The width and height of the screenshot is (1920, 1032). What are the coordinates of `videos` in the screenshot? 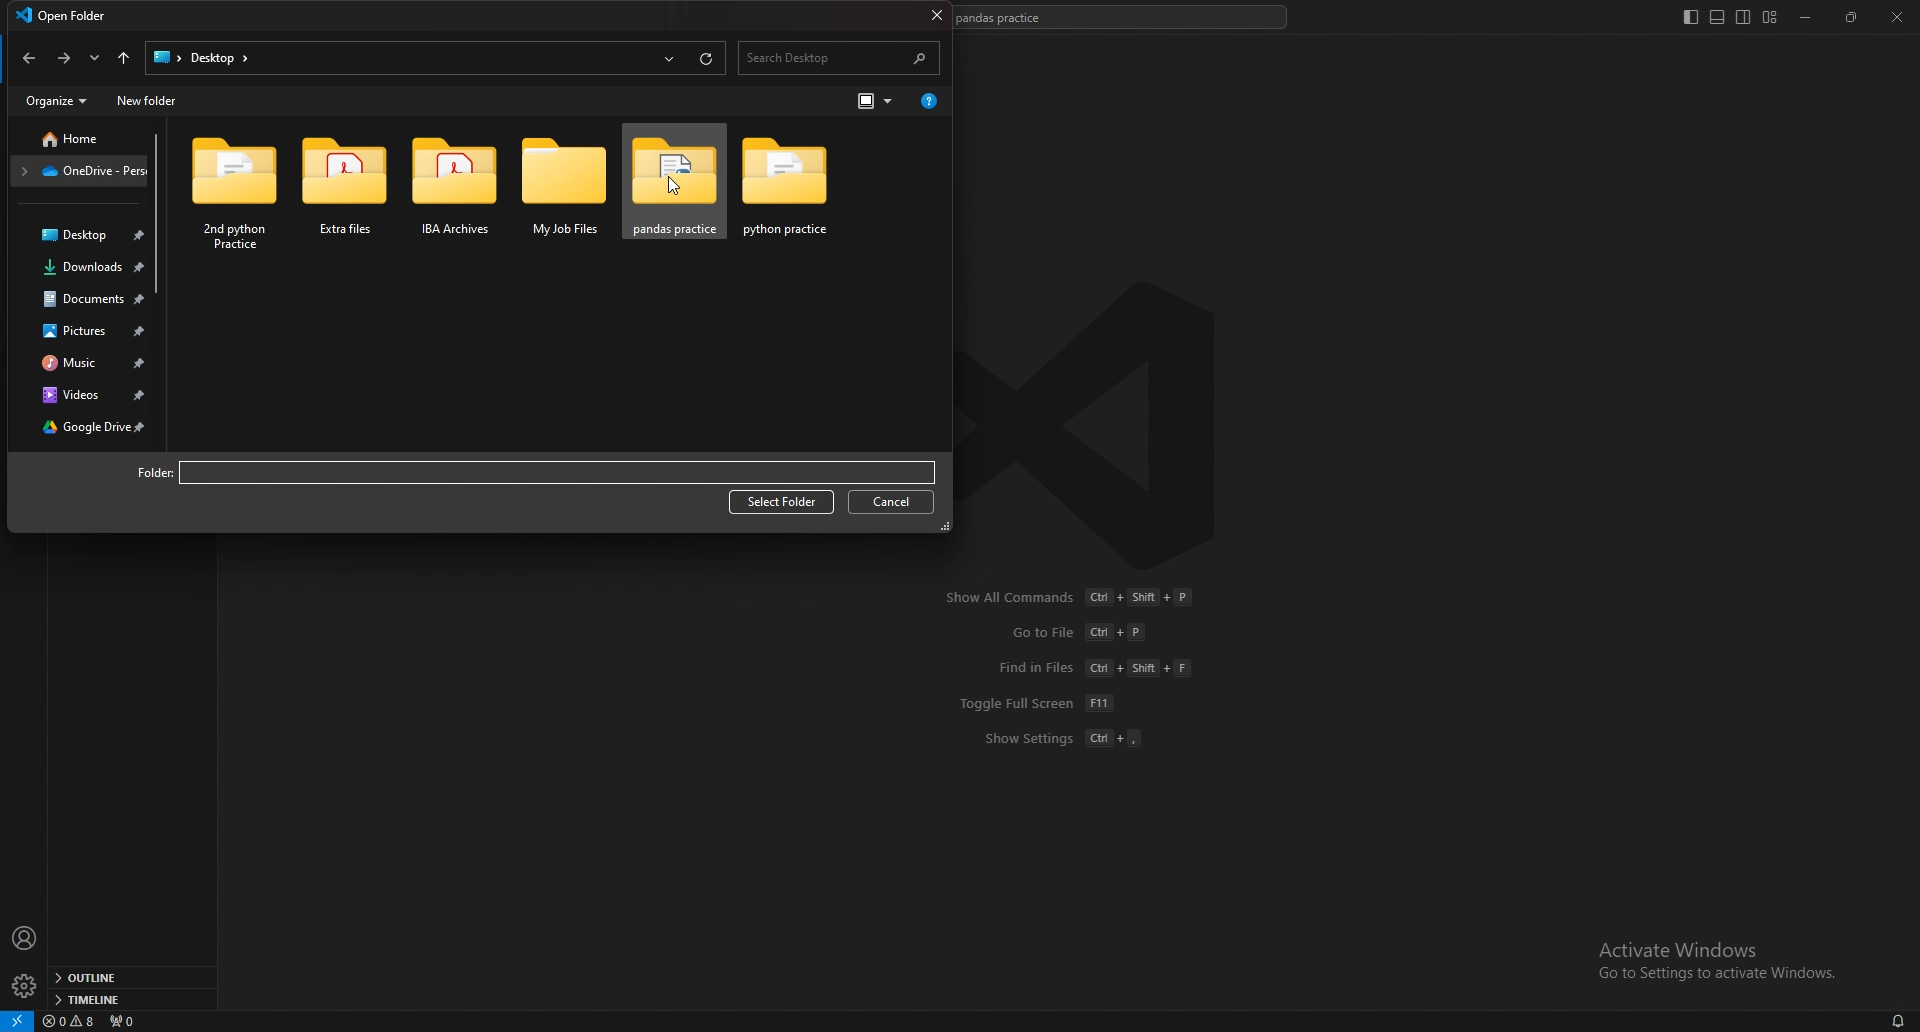 It's located at (88, 394).